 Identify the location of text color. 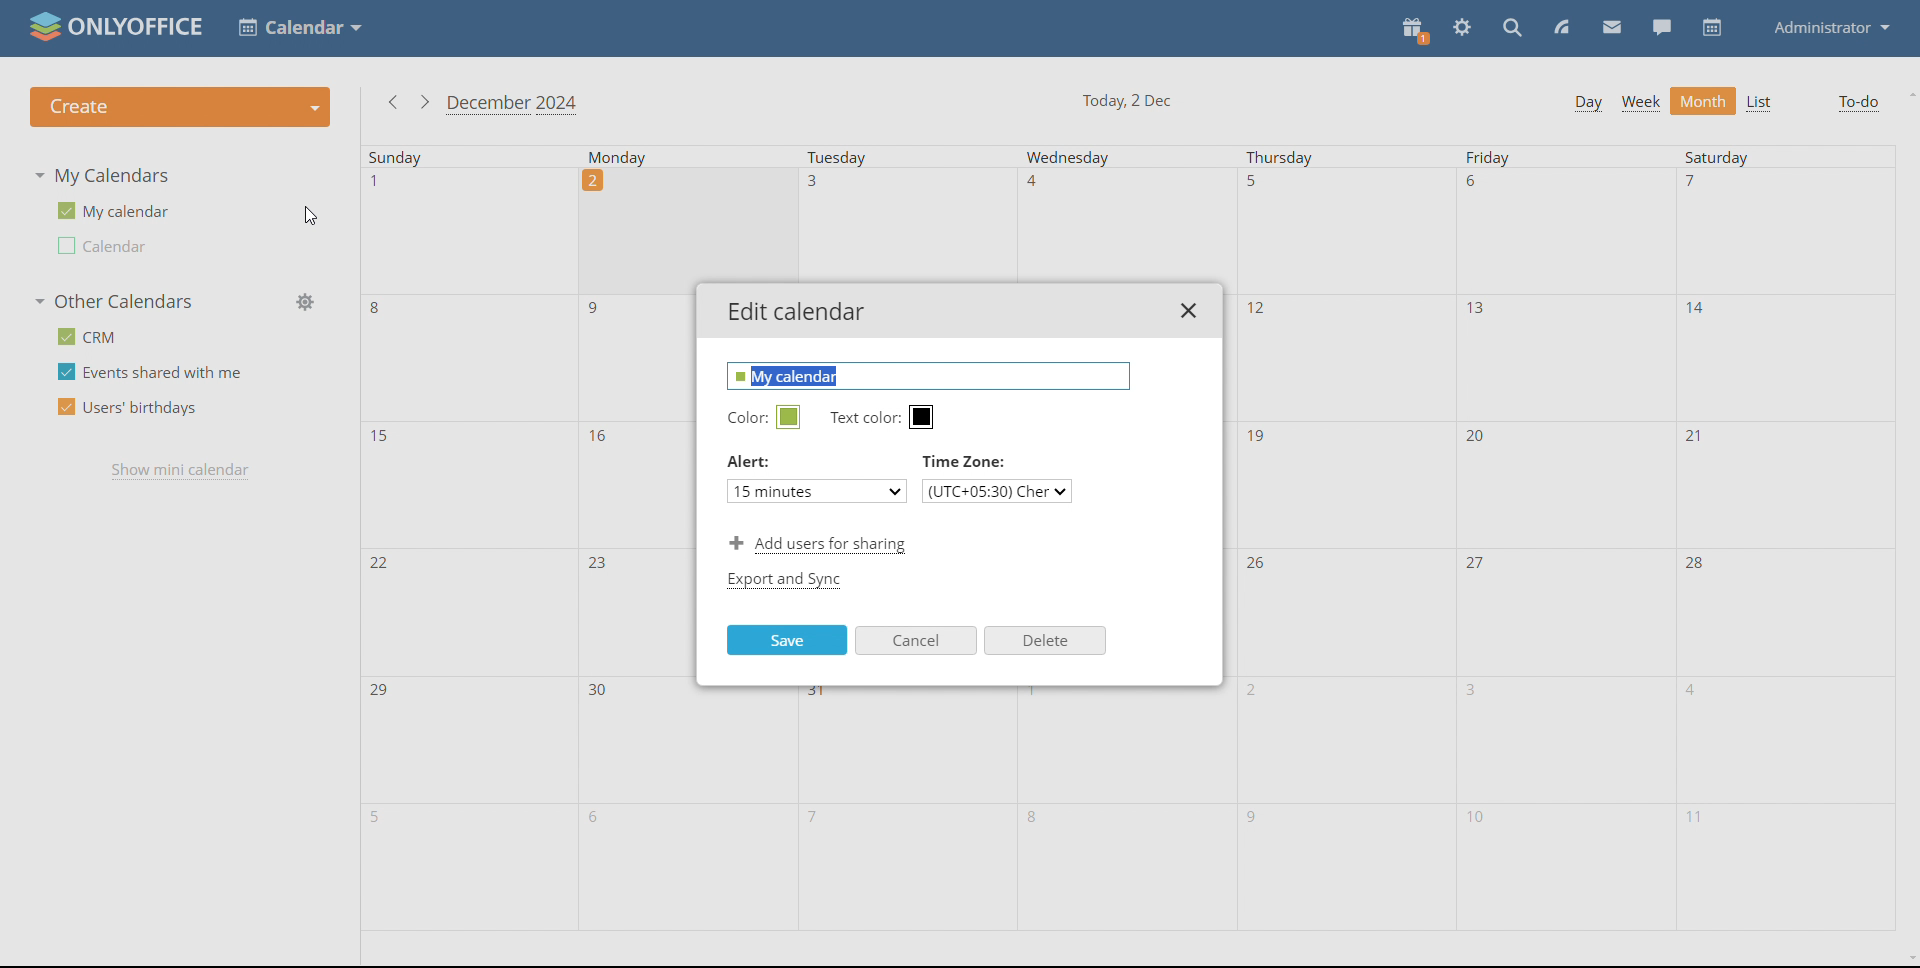
(884, 418).